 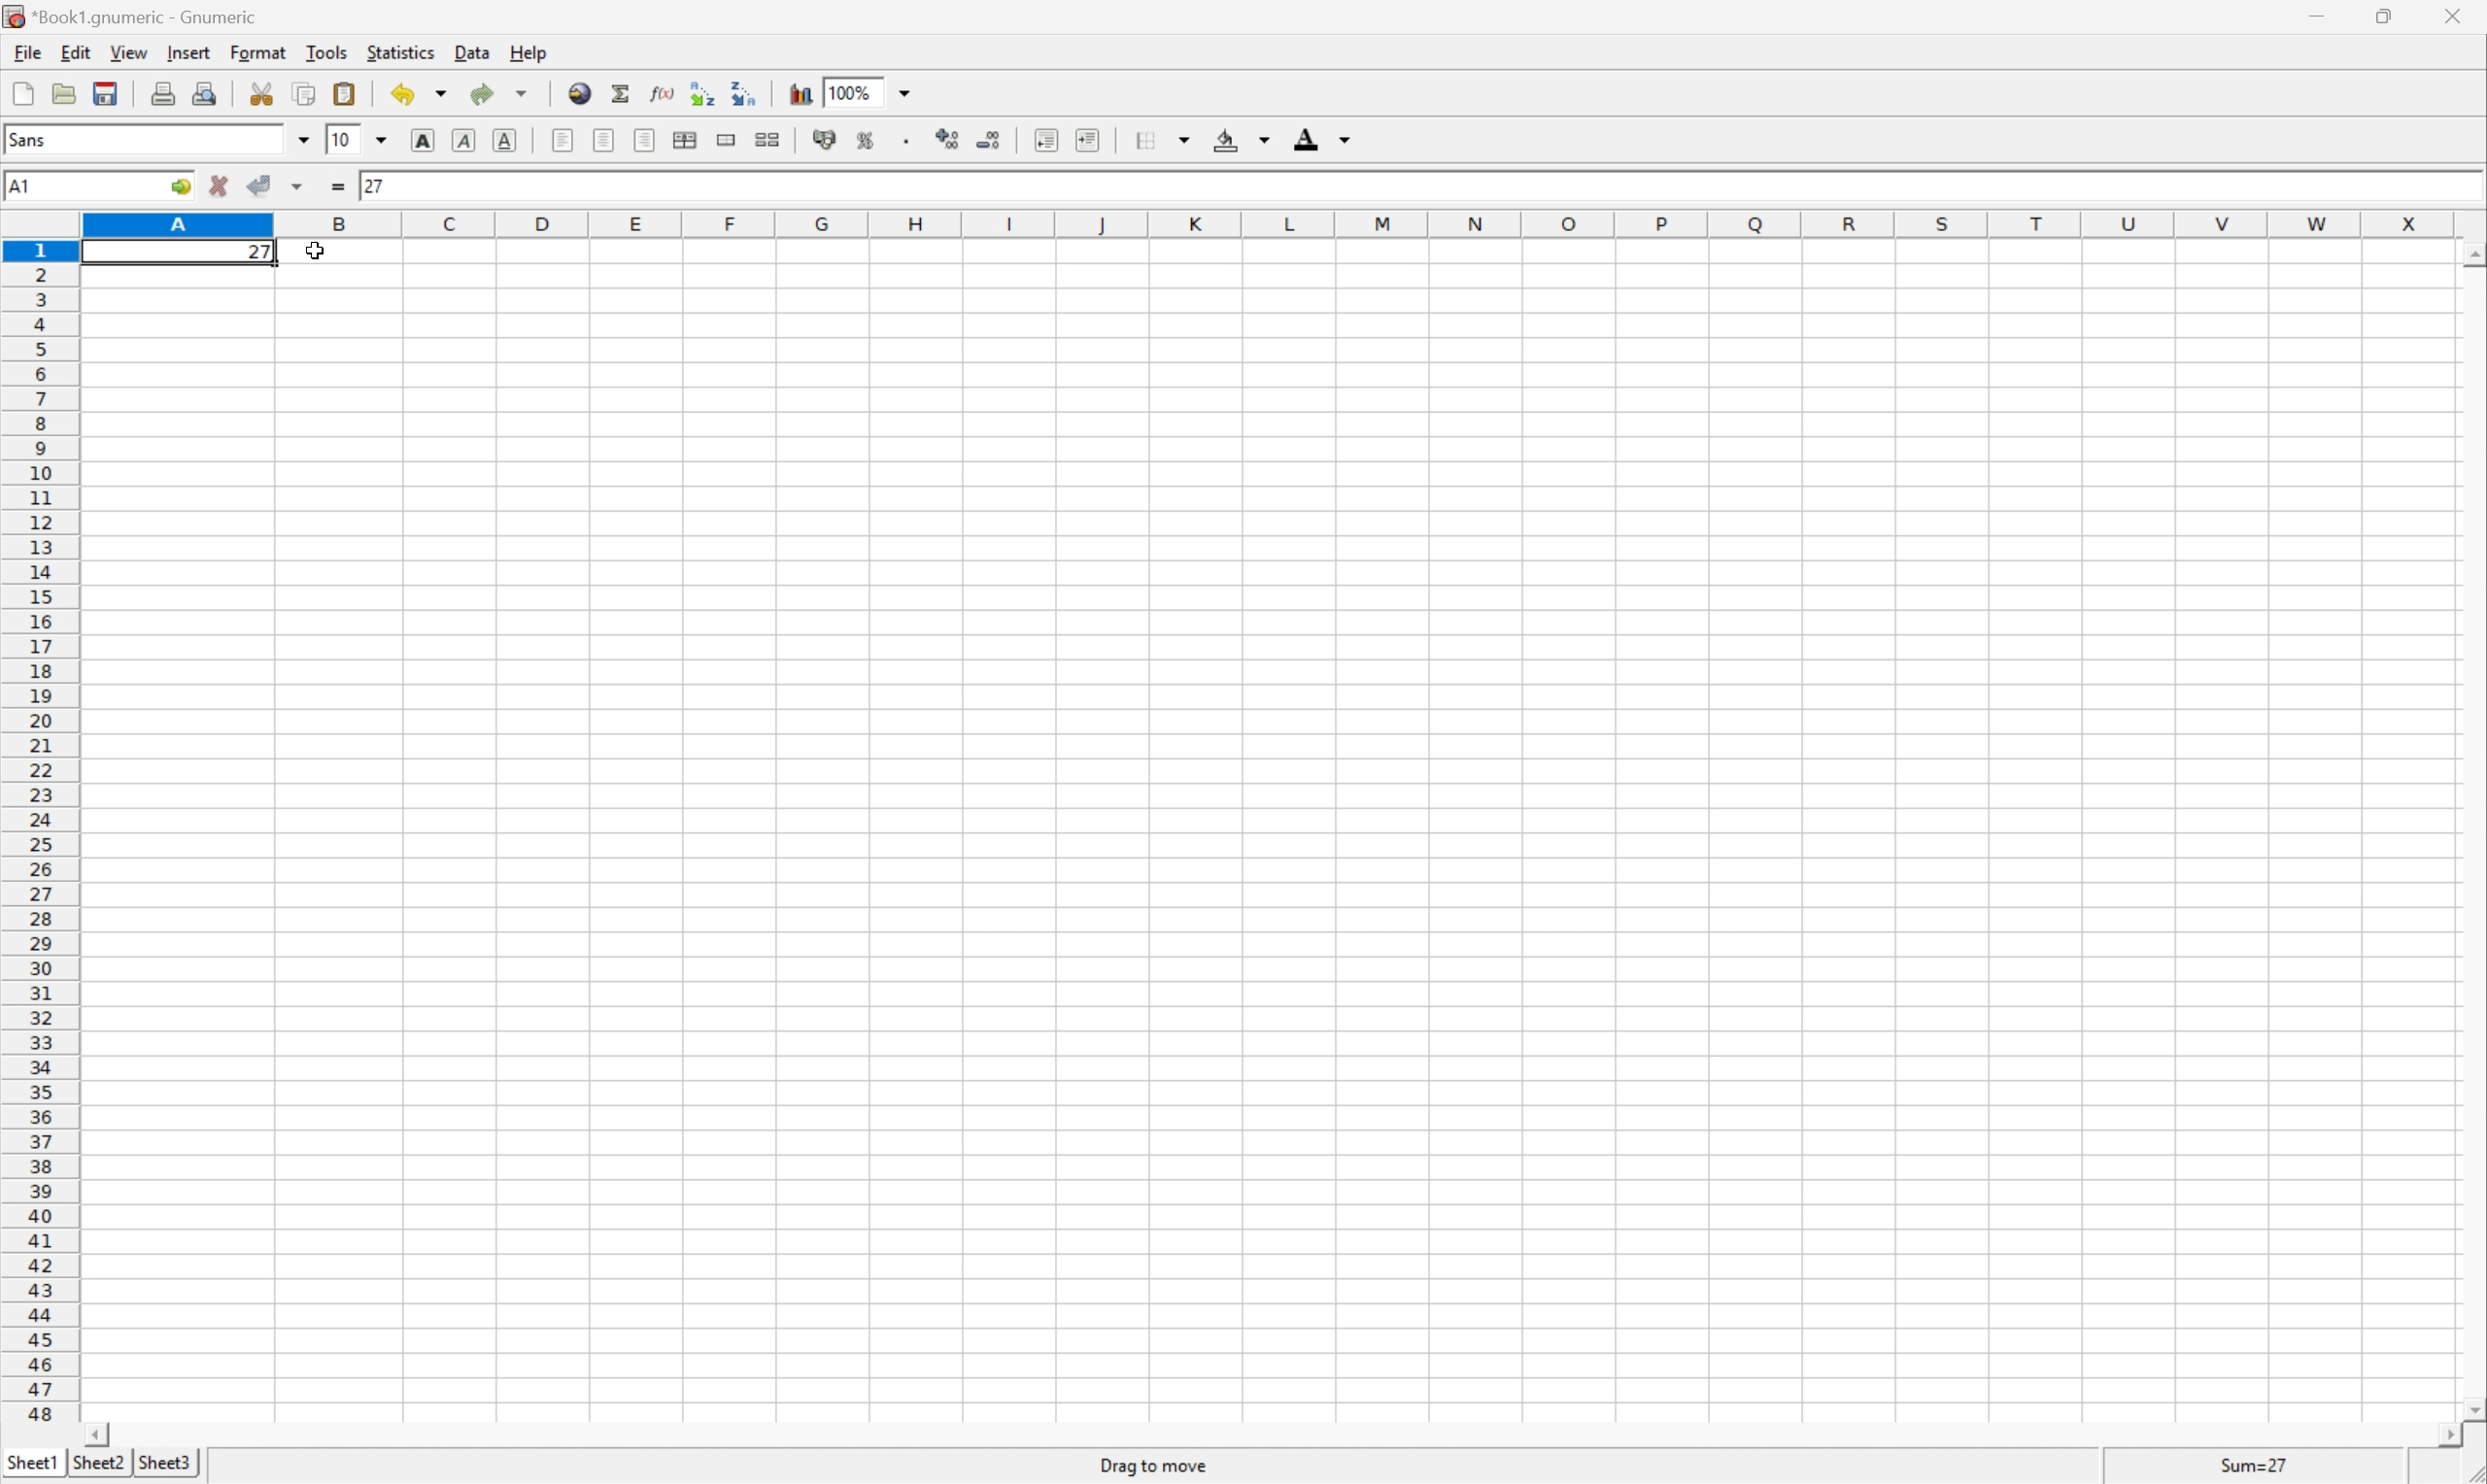 I want to click on Decrease indent, and align the contents to the left, so click(x=1046, y=139).